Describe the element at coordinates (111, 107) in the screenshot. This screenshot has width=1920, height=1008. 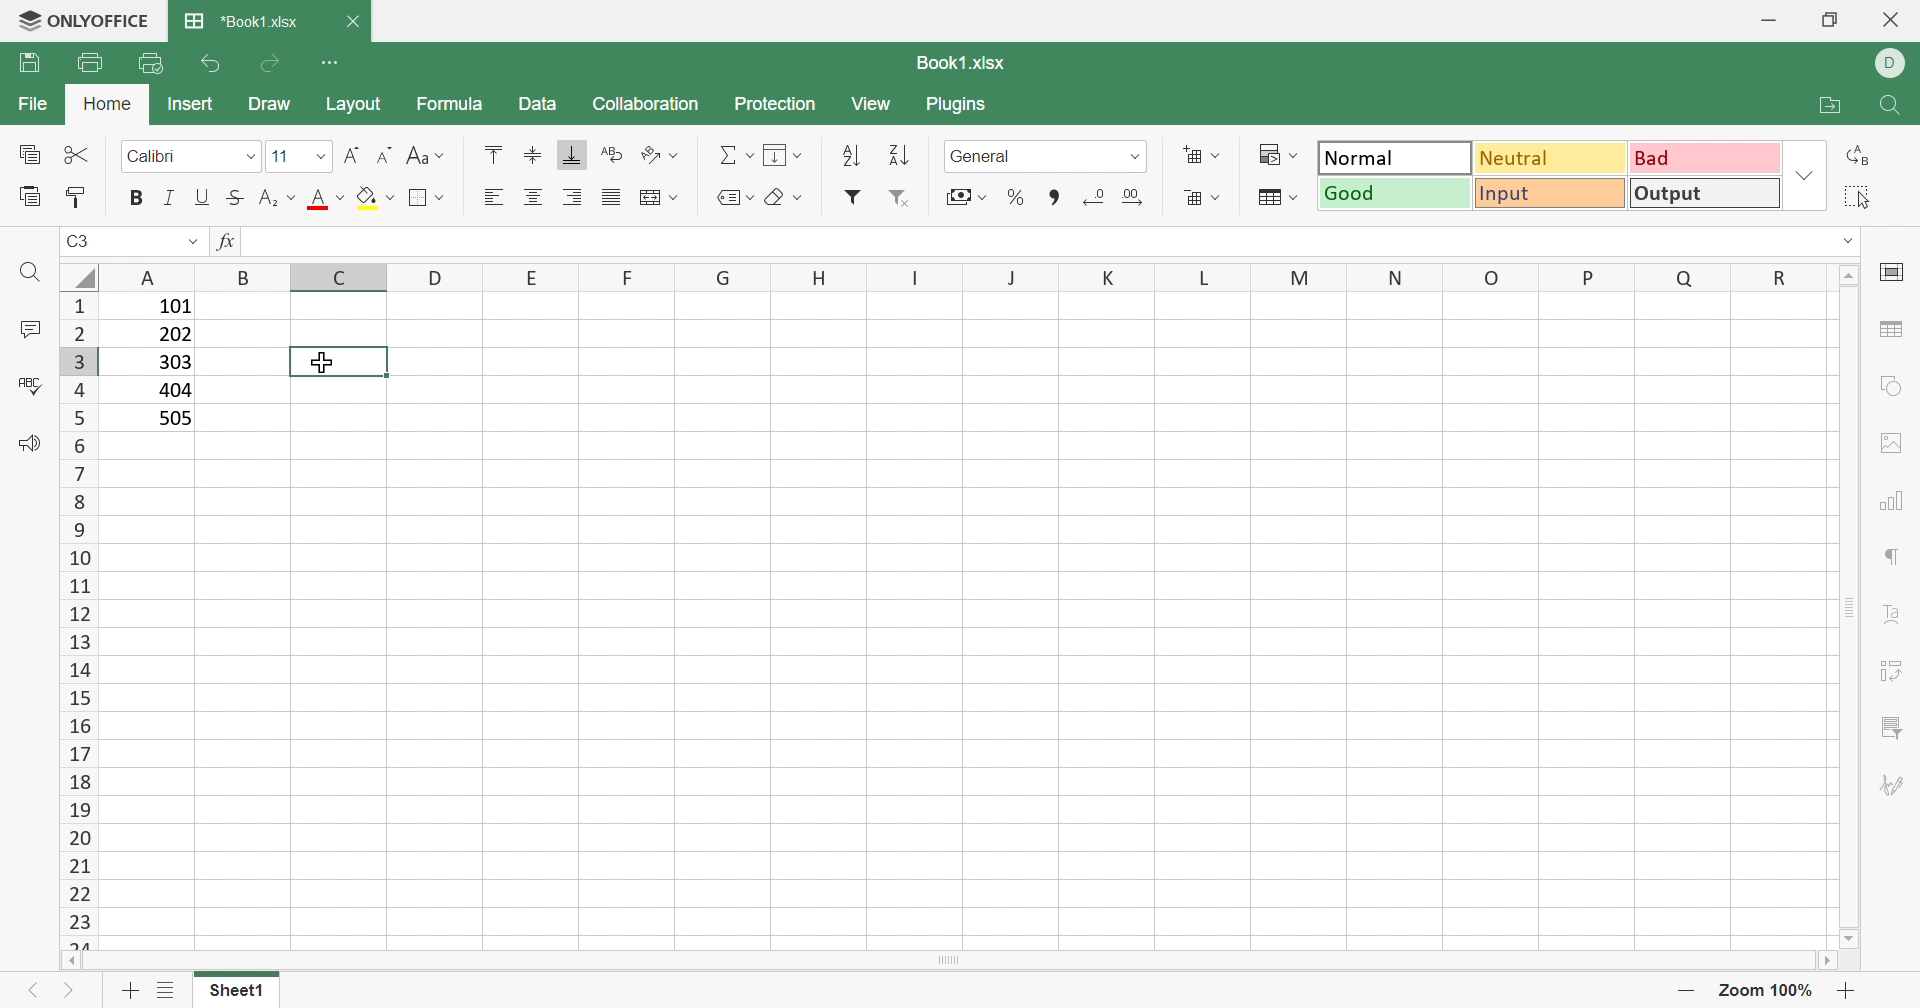
I see `Home` at that location.